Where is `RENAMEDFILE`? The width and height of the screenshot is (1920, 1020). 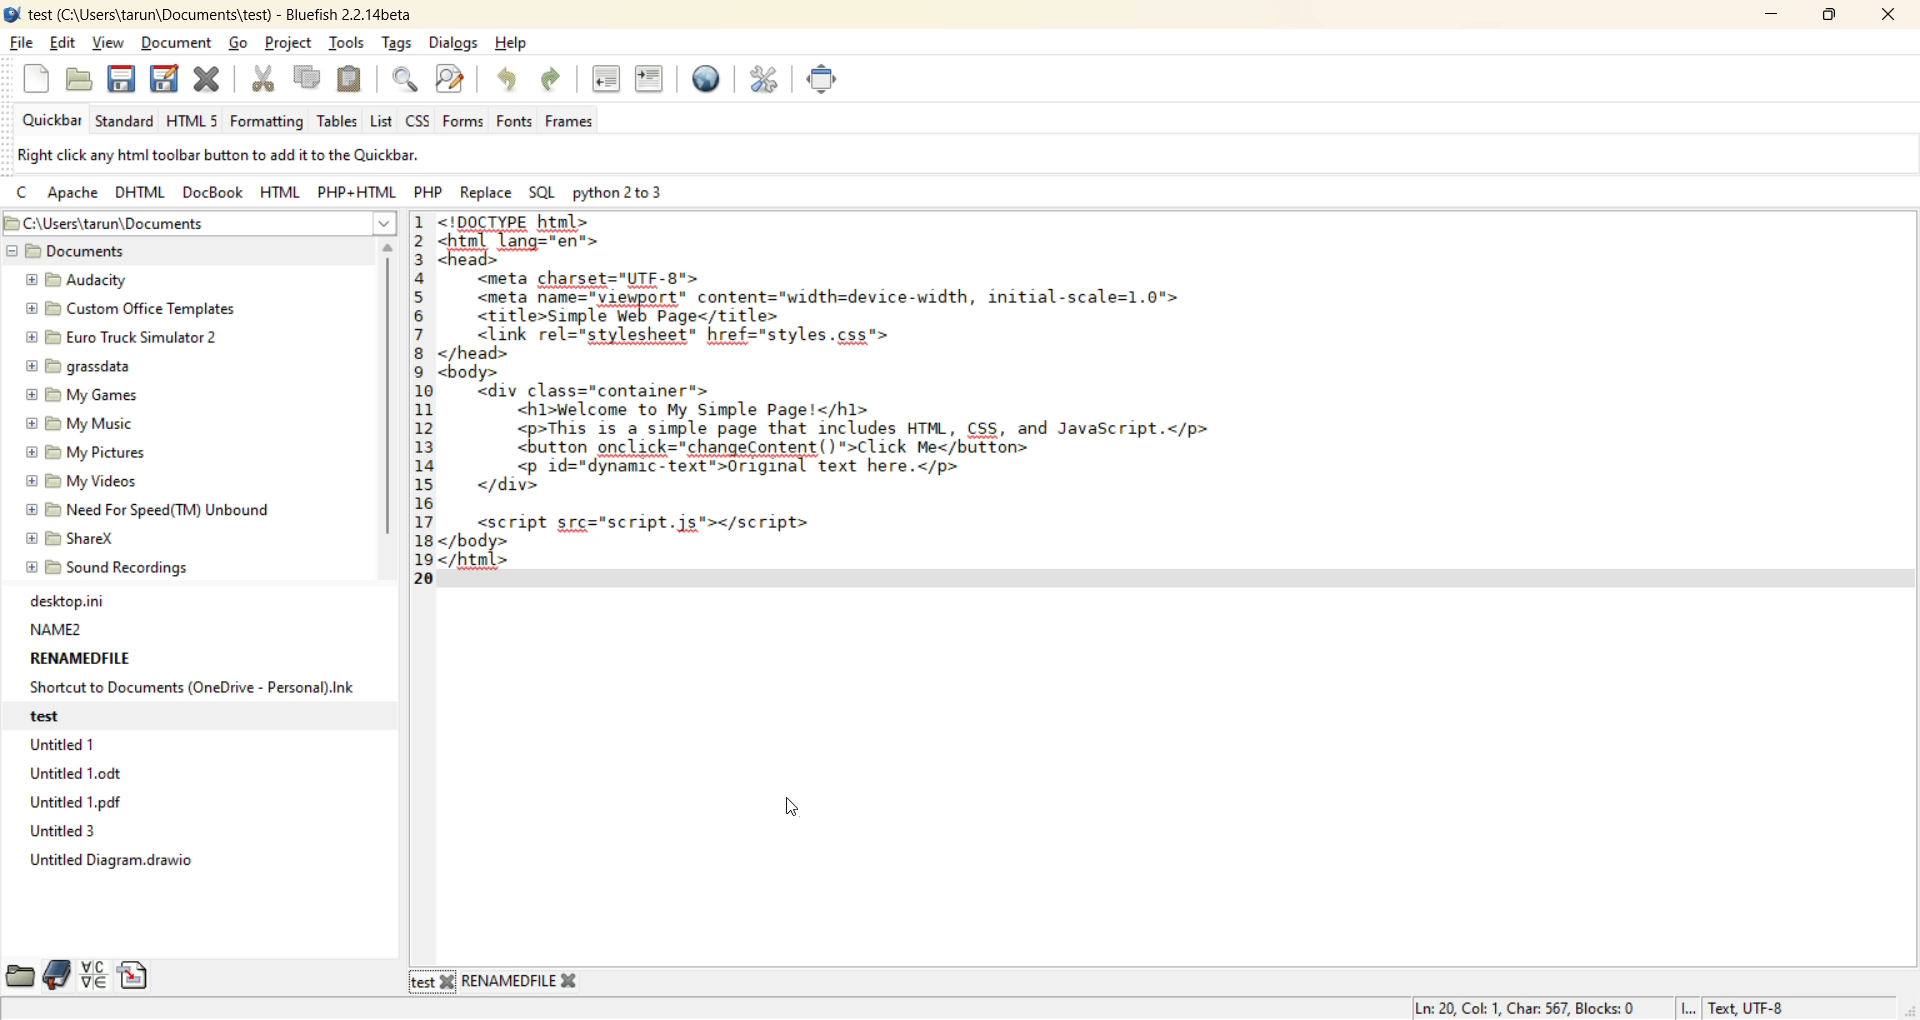 RENAMEDFILE is located at coordinates (80, 656).